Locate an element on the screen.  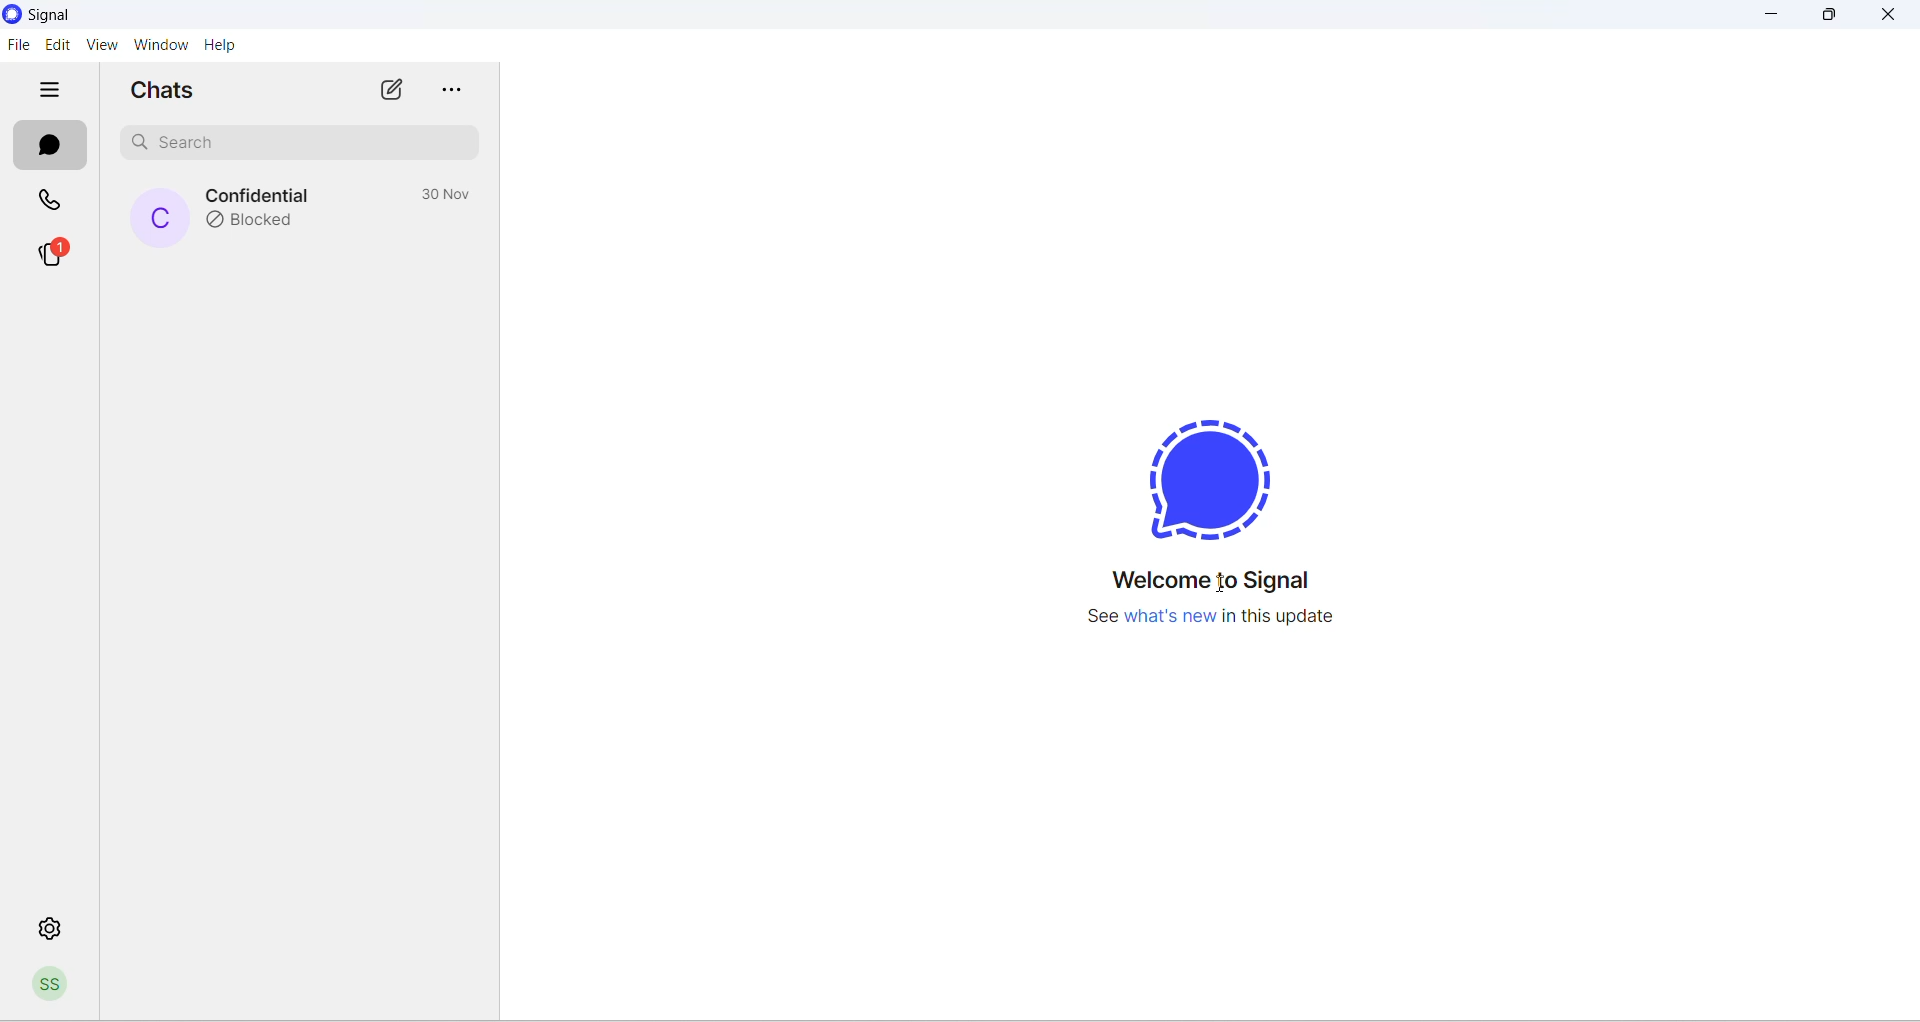
signal logo is located at coordinates (1221, 472).